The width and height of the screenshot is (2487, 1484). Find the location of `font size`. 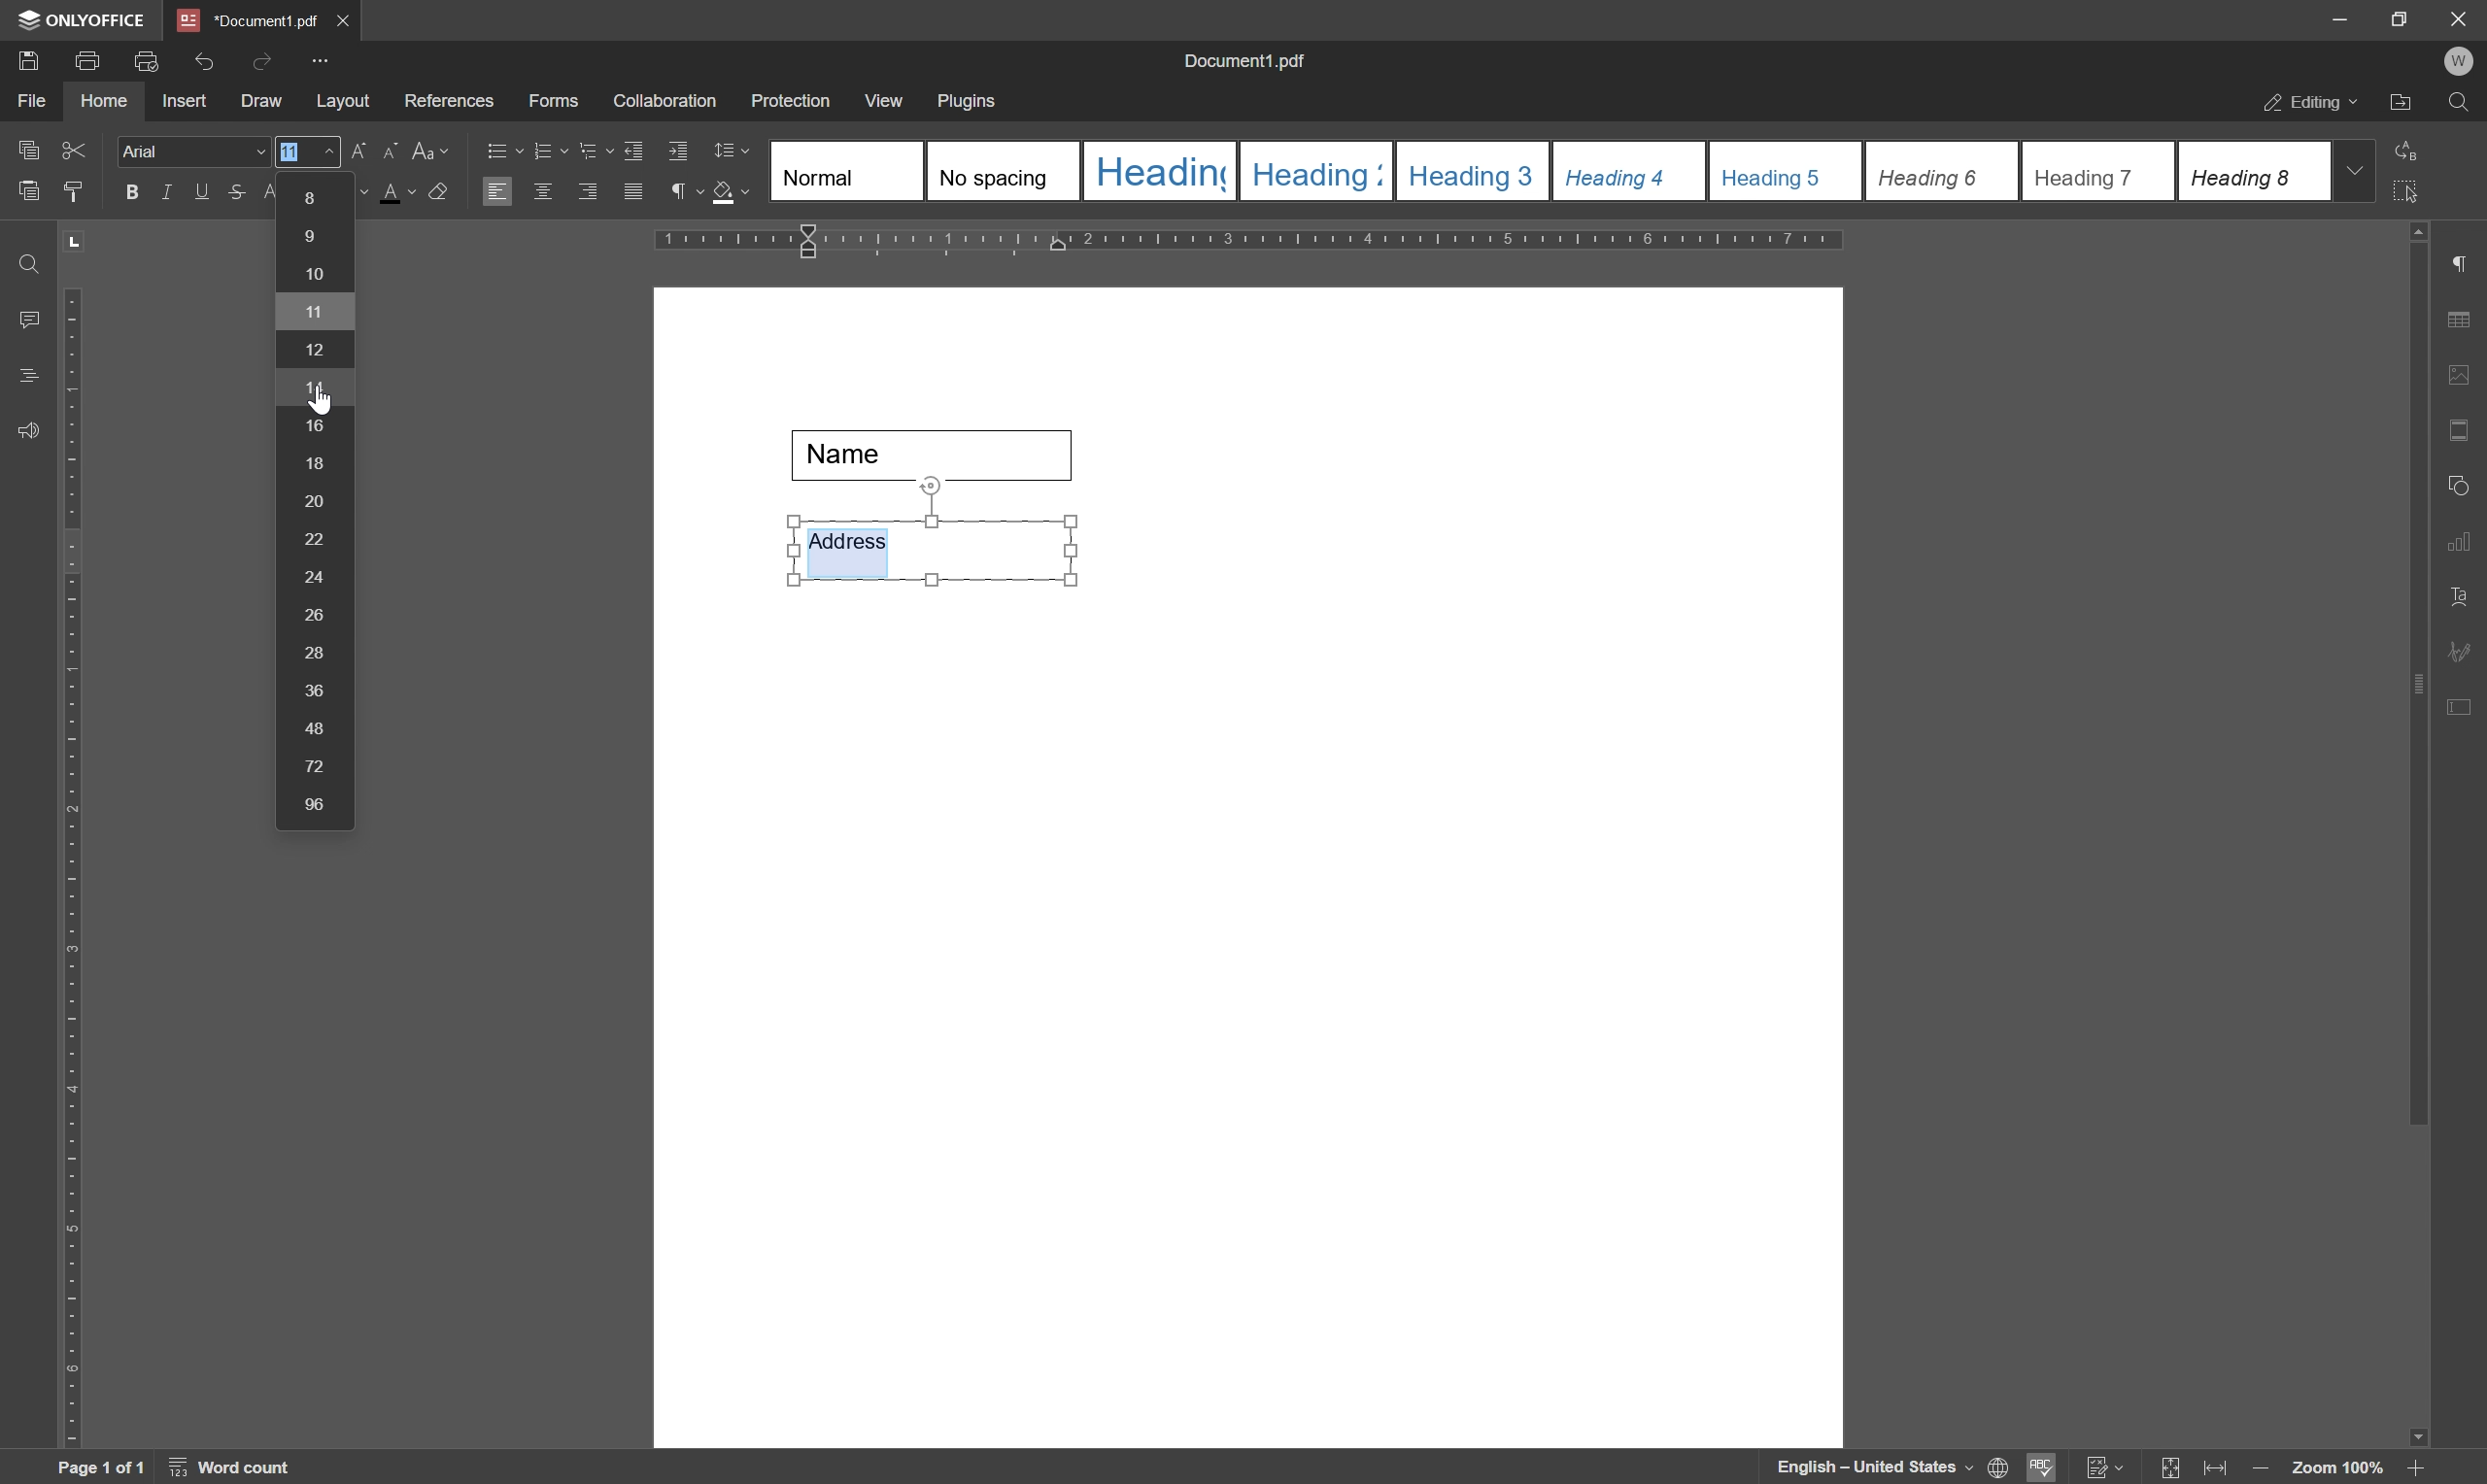

font size is located at coordinates (404, 193).